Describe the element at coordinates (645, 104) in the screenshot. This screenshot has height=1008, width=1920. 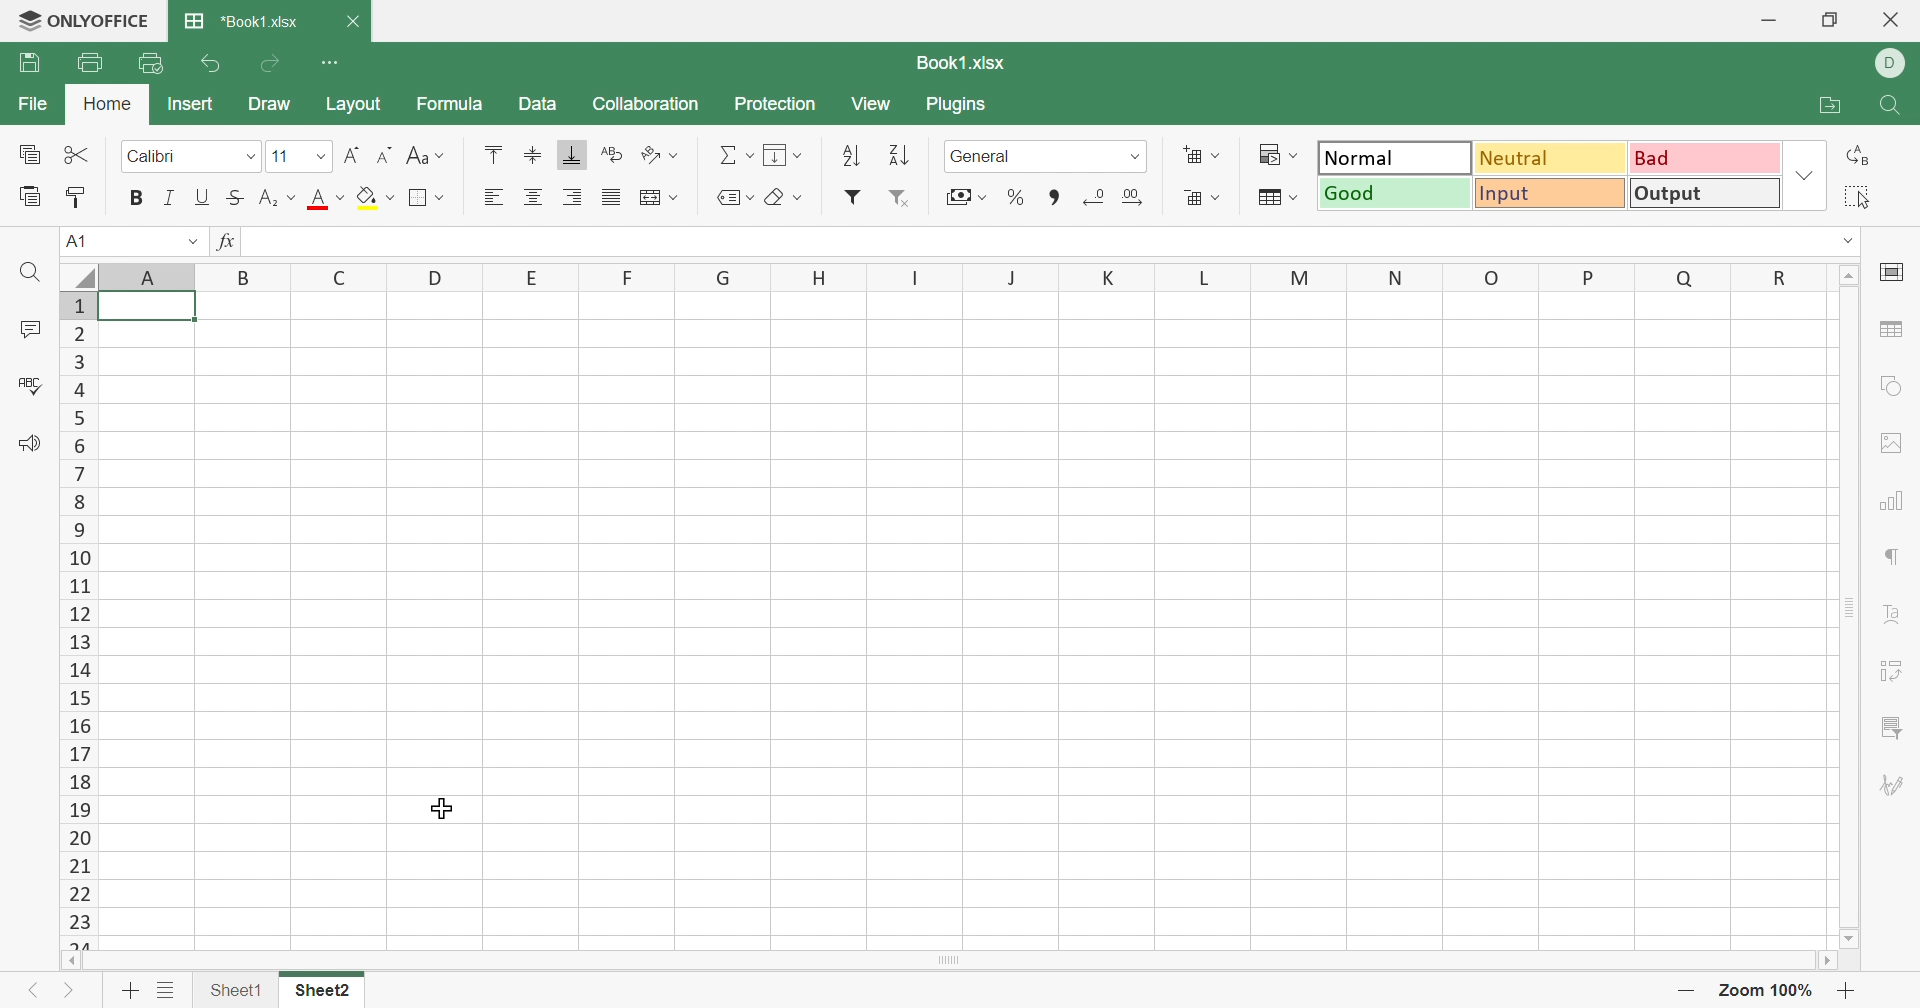
I see `Collaboration` at that location.